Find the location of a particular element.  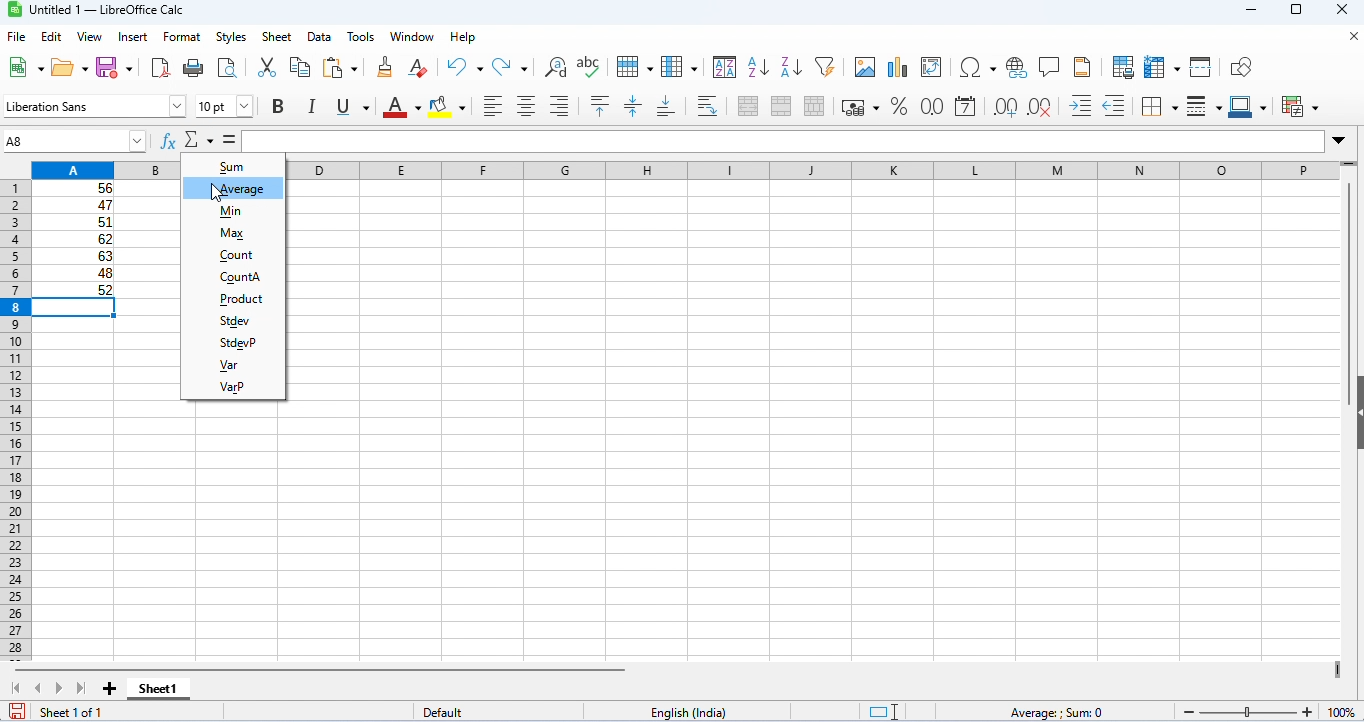

align center is located at coordinates (526, 106).